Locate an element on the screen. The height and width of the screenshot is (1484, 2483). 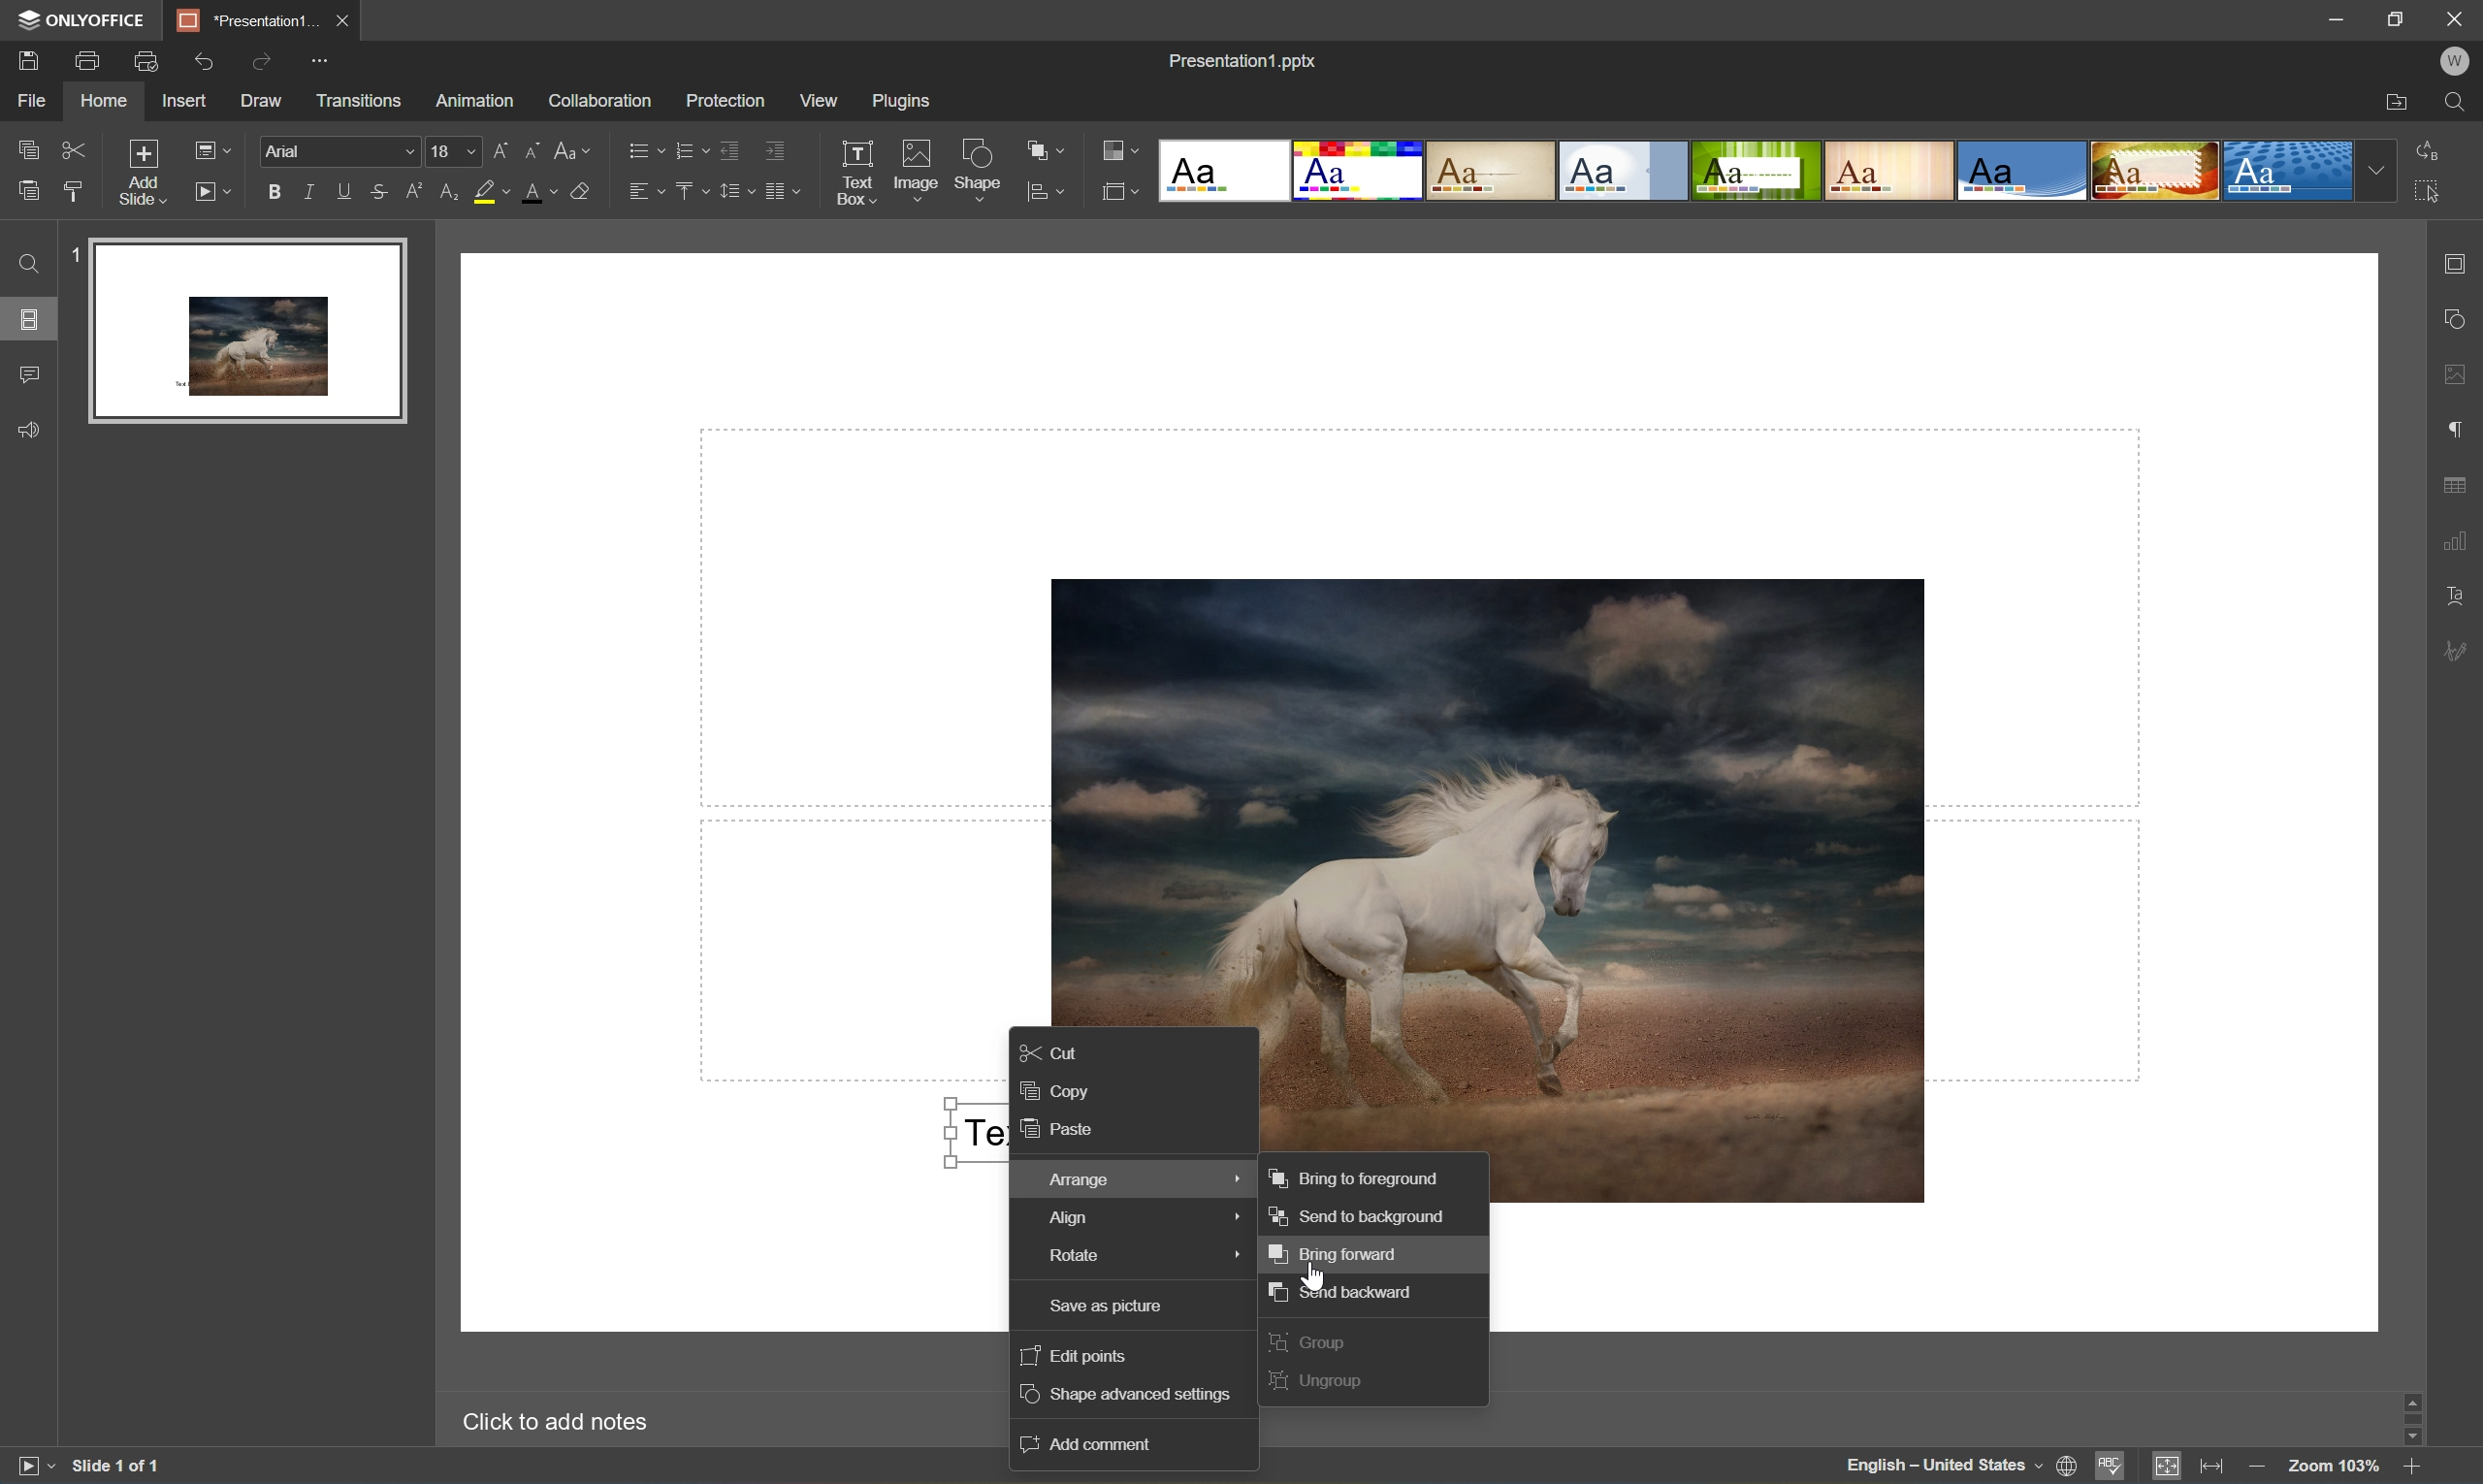
Add slide is located at coordinates (148, 176).